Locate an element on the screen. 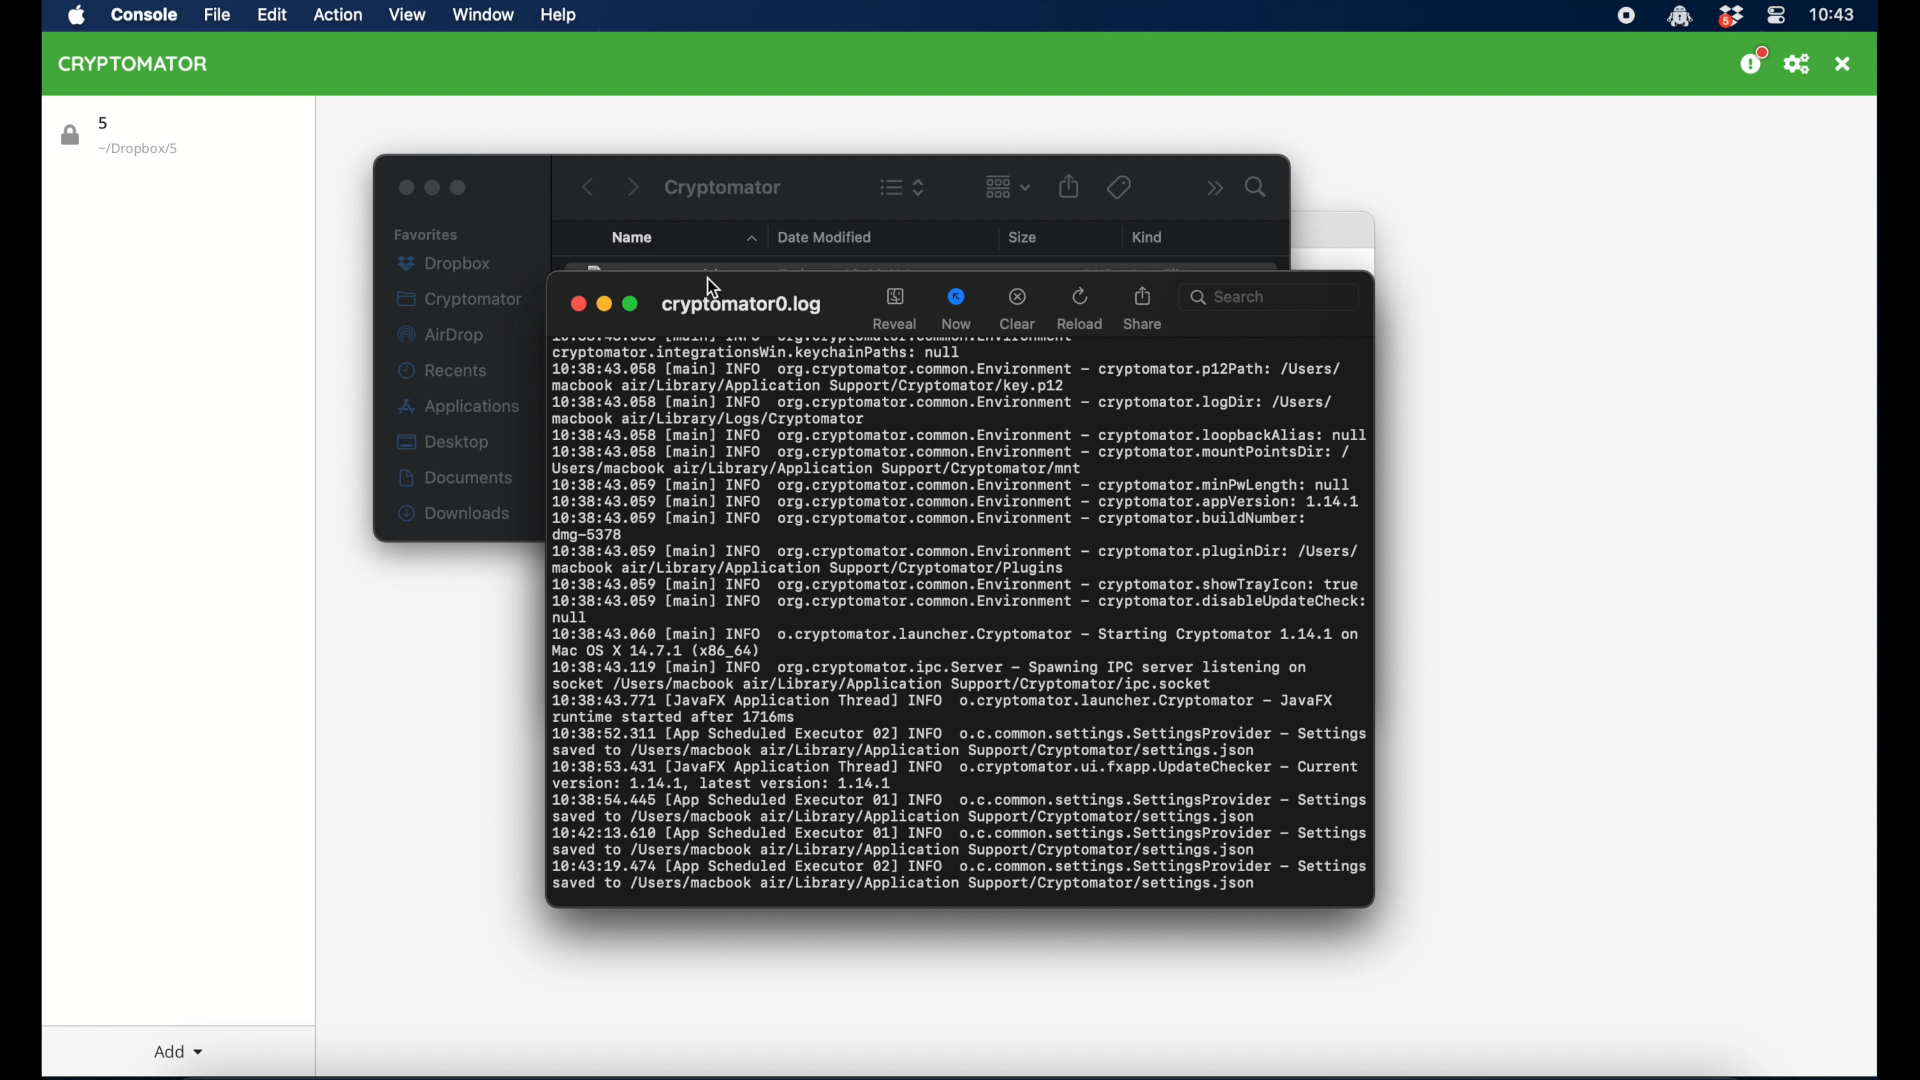 The height and width of the screenshot is (1080, 1920). cryptomator is located at coordinates (462, 298).